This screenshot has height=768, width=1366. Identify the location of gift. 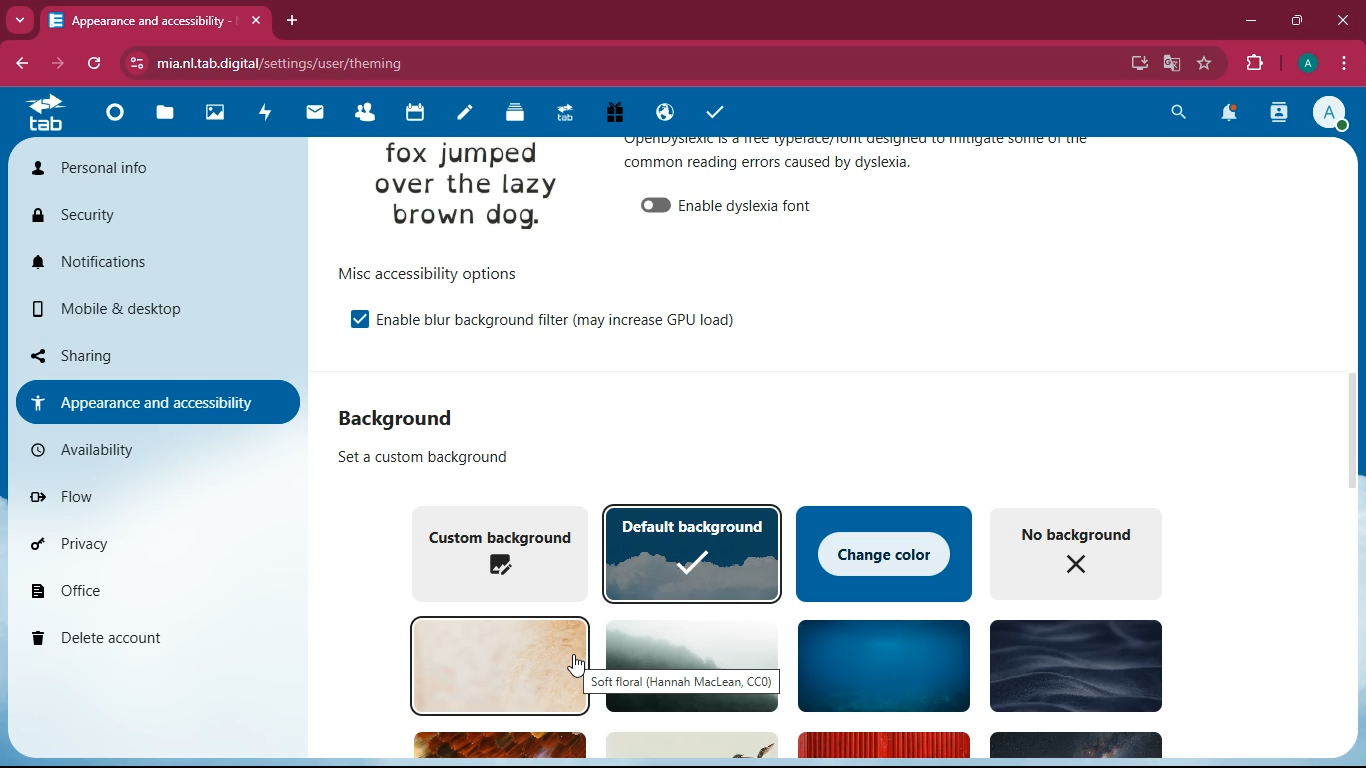
(616, 114).